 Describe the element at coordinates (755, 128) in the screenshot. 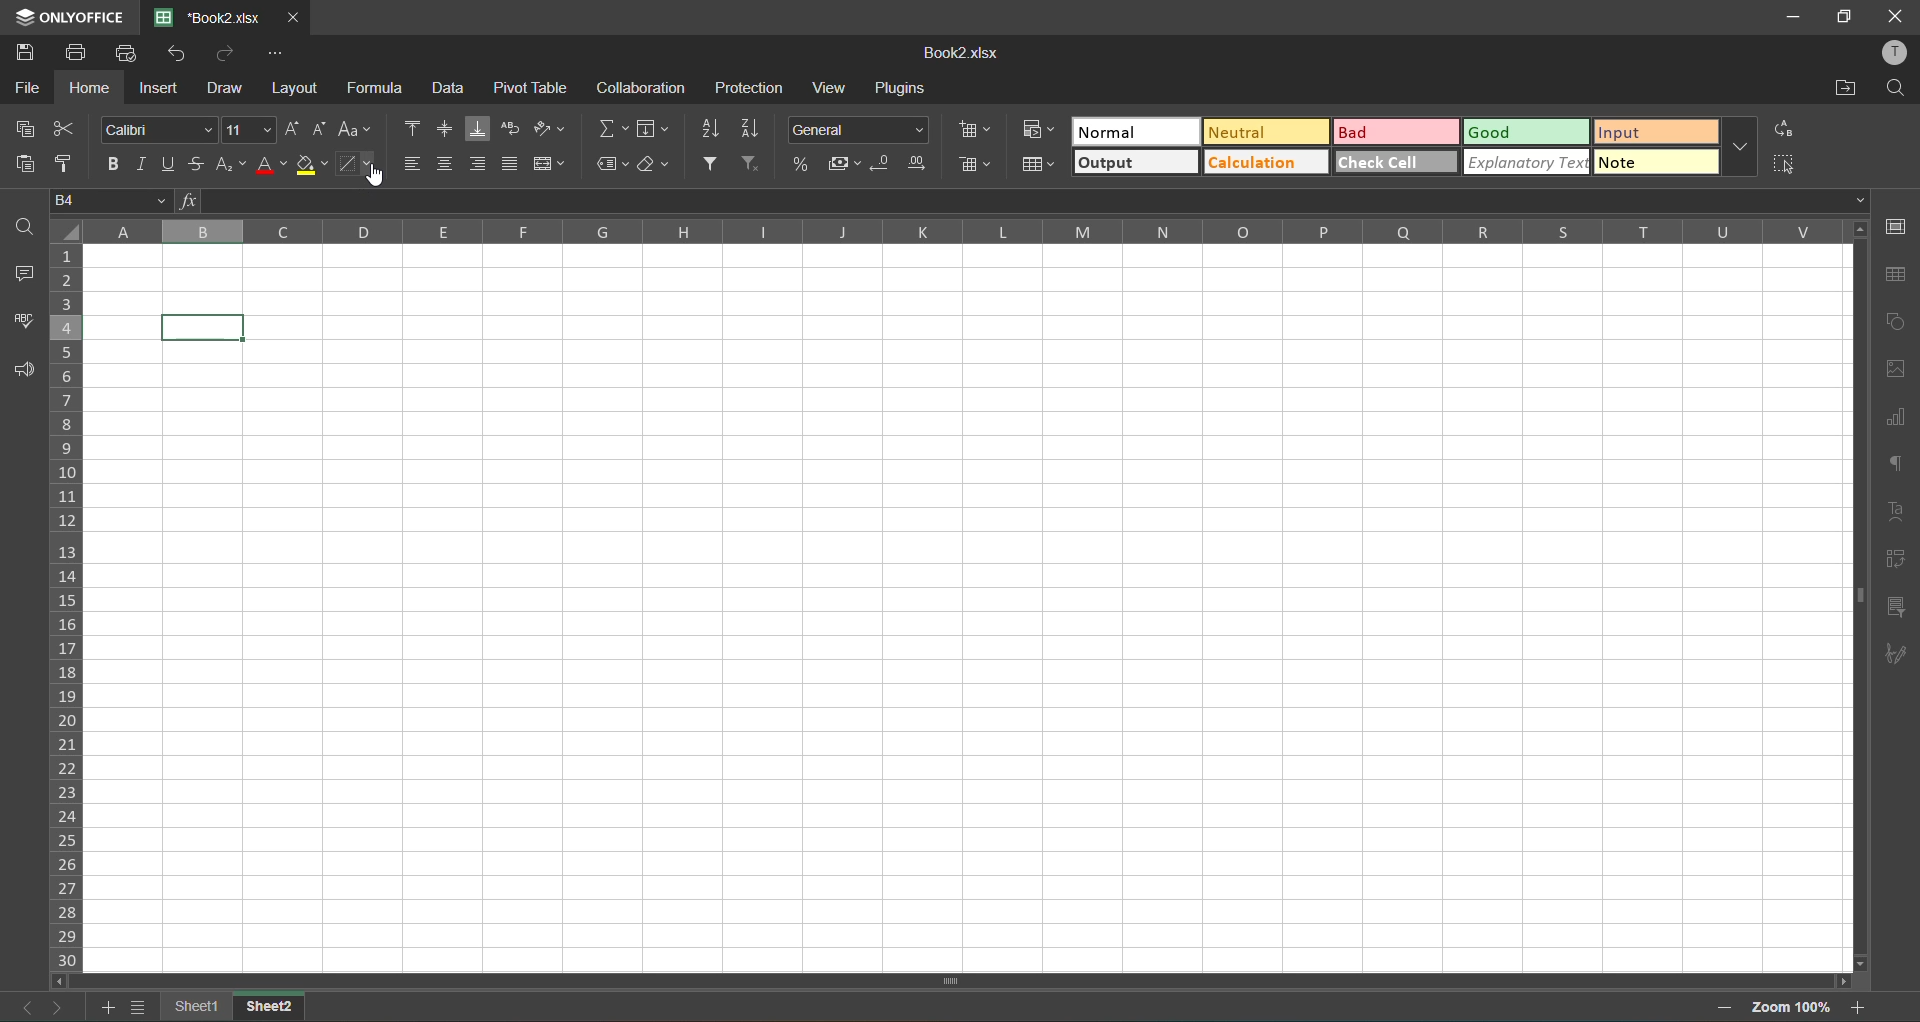

I see `sort descending` at that location.